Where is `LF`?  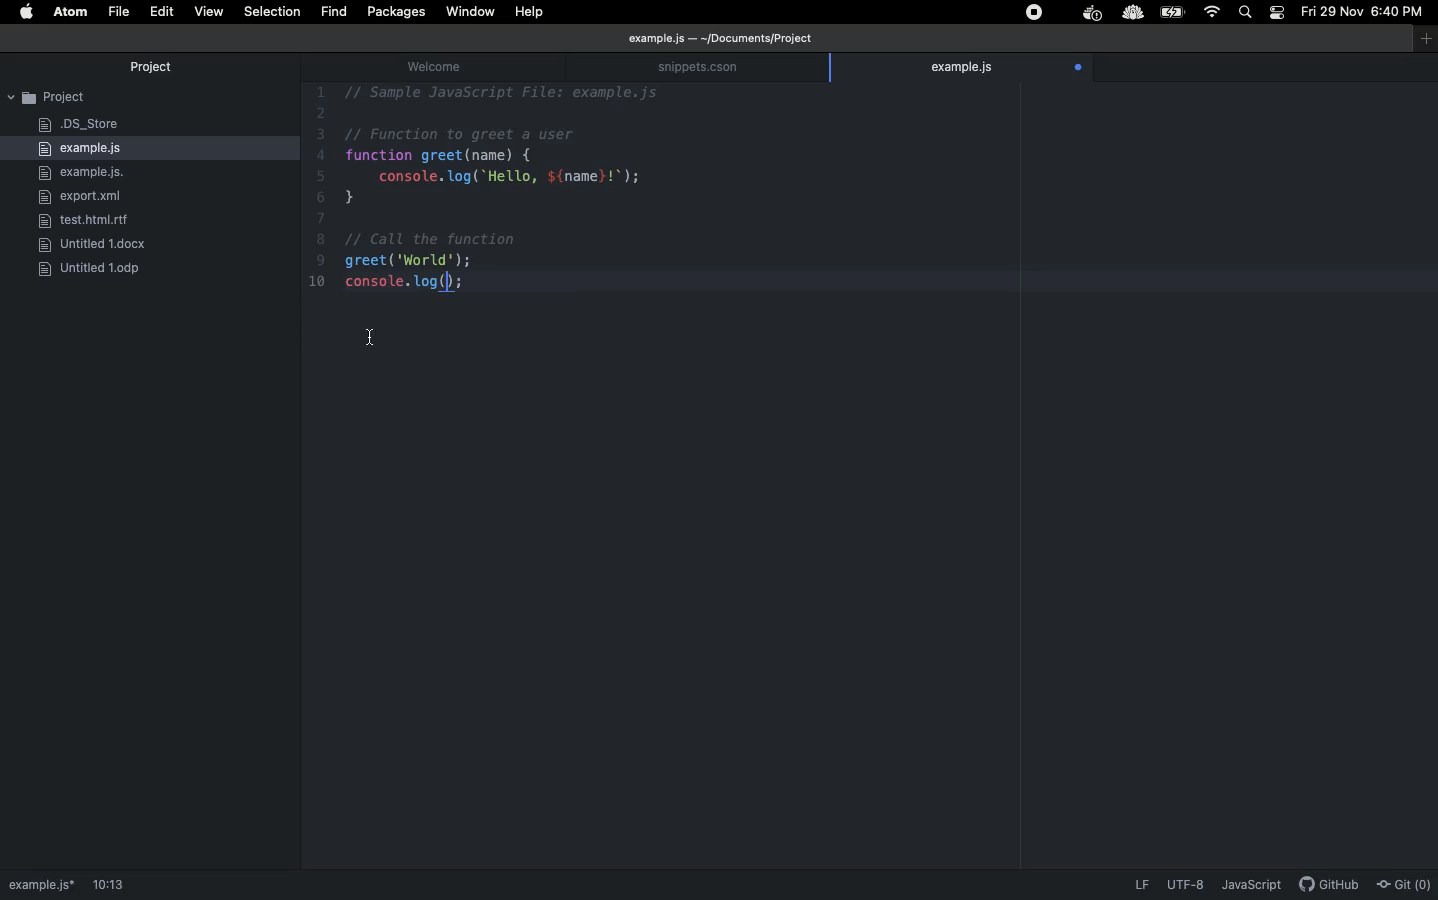
LF is located at coordinates (1140, 887).